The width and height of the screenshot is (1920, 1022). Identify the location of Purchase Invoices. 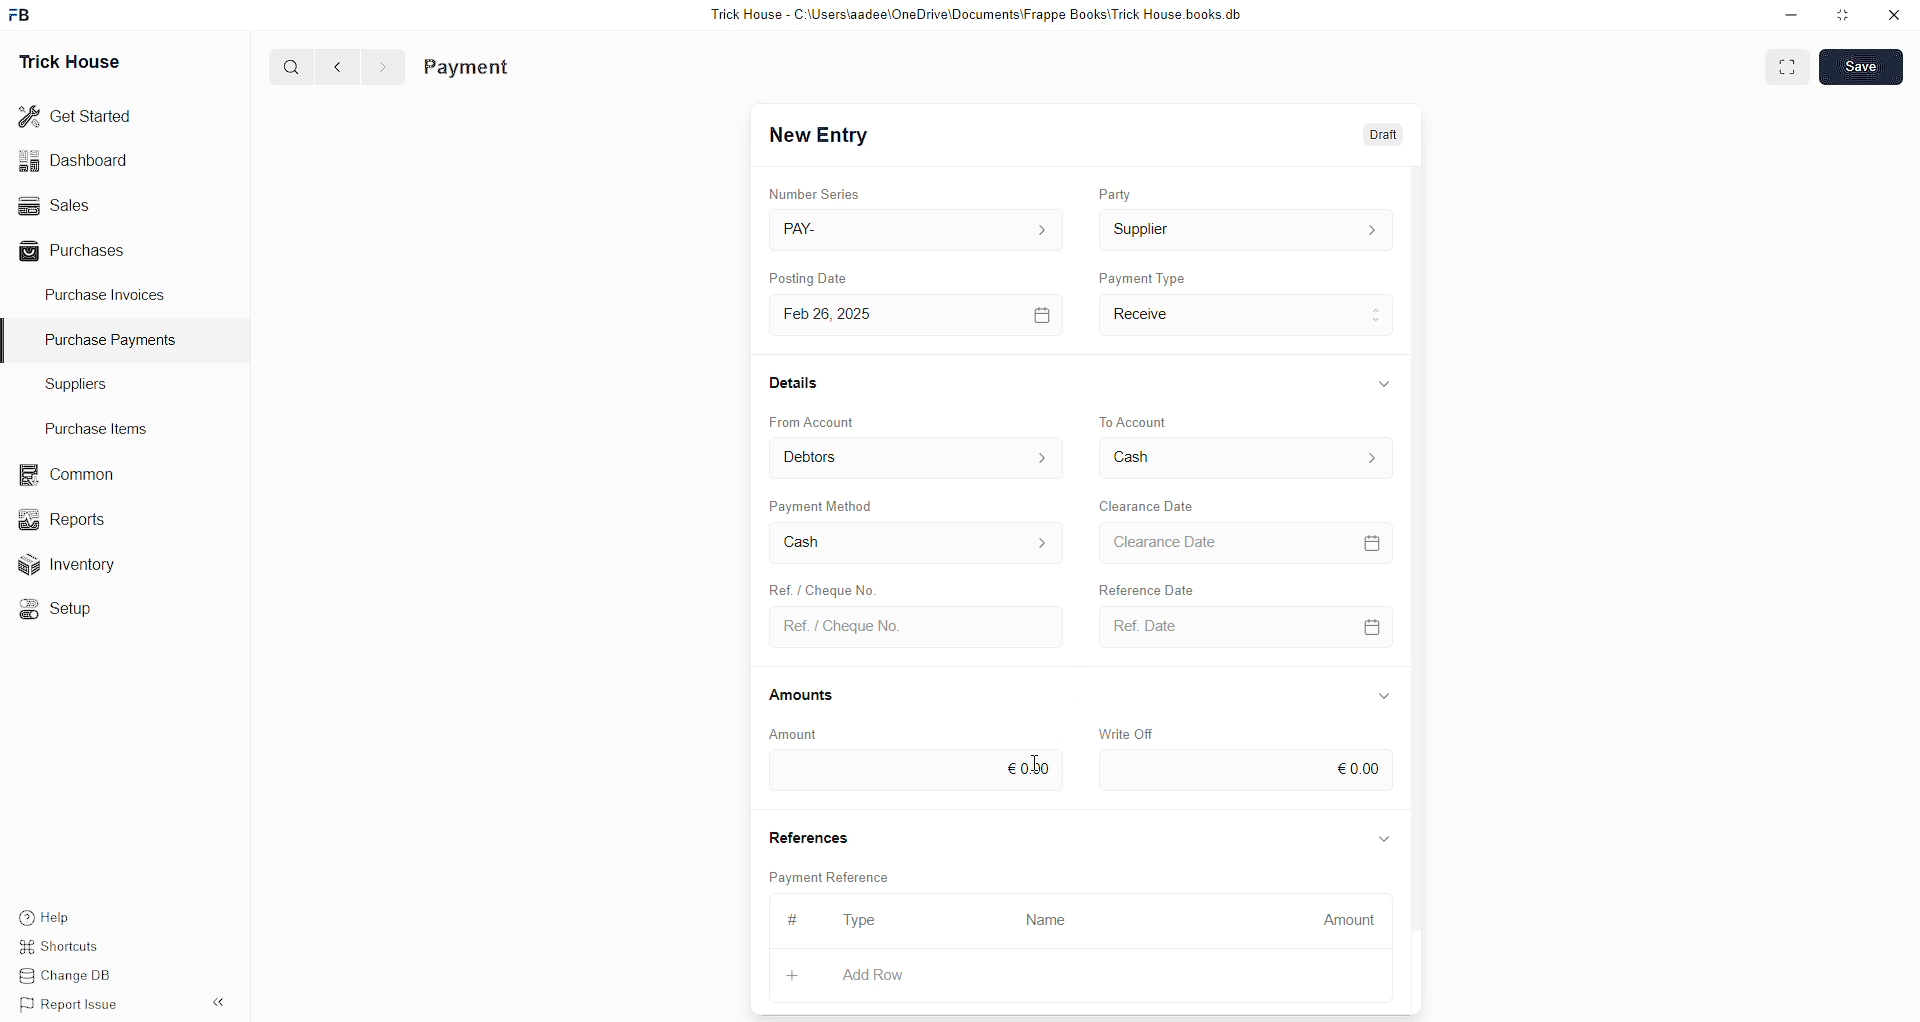
(103, 298).